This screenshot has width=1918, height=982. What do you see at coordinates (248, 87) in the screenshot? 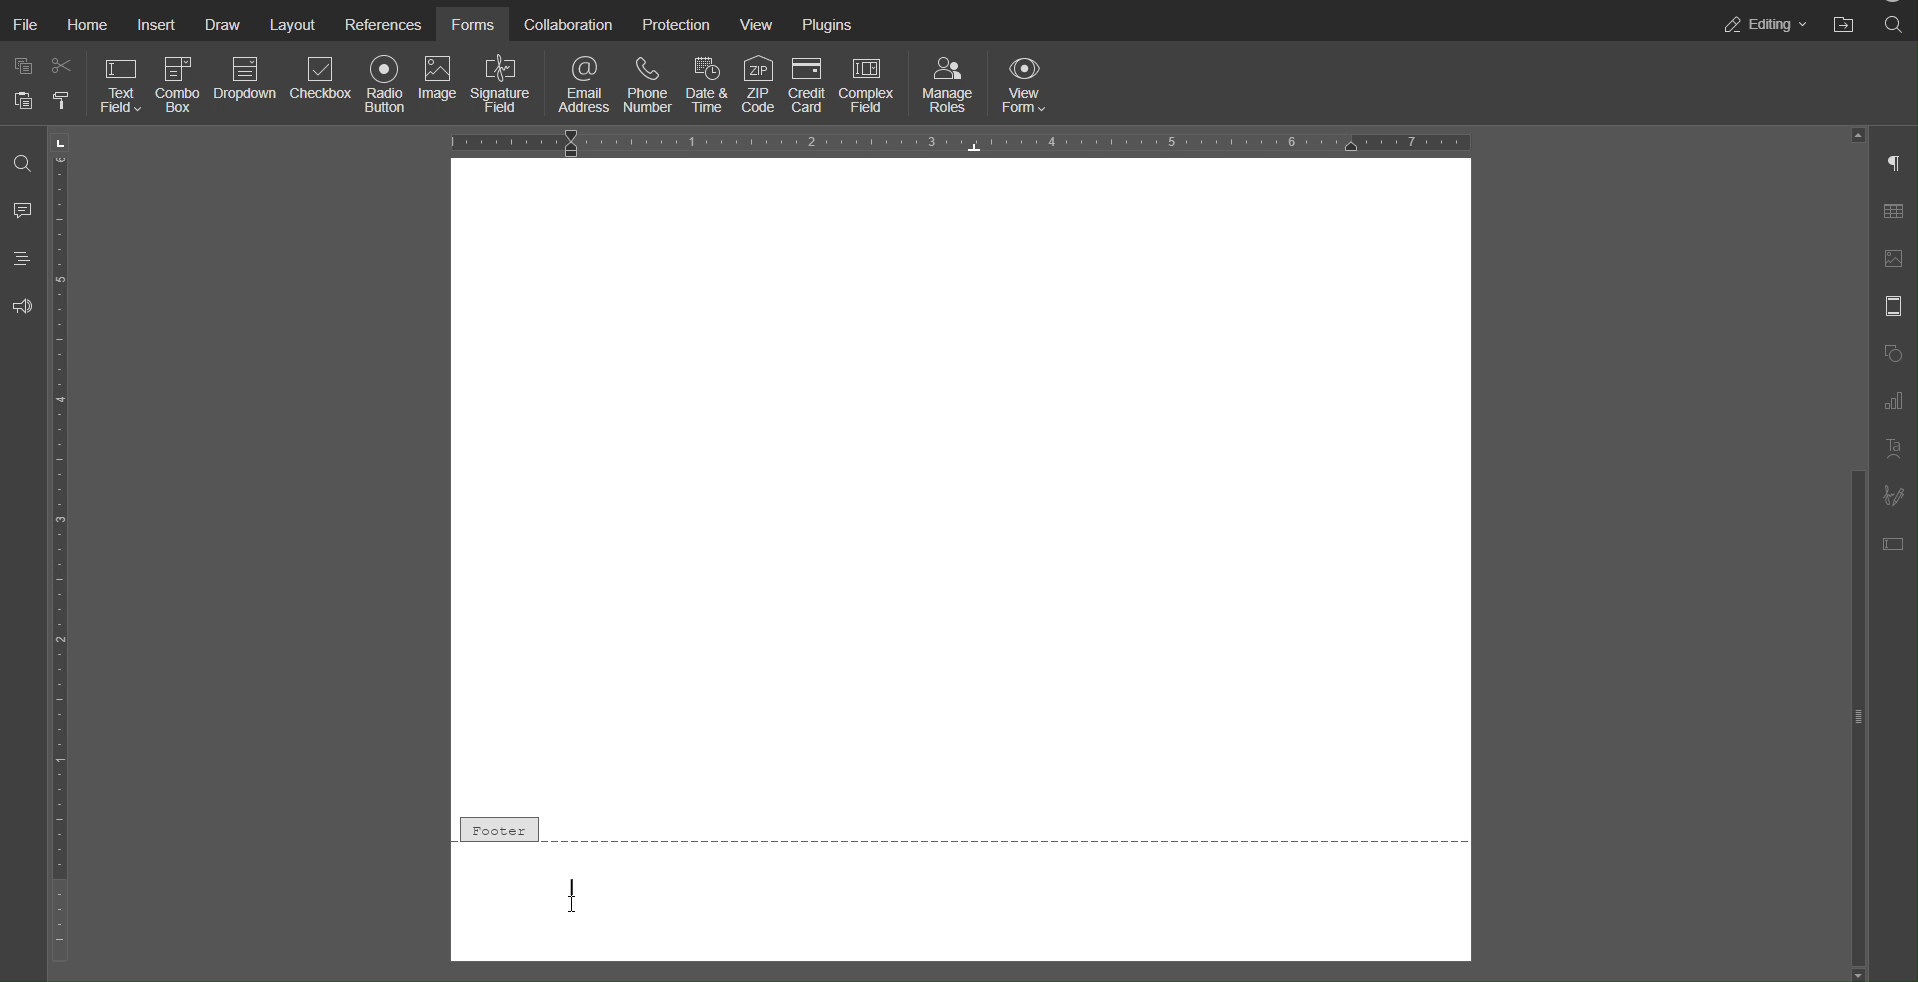
I see `Dropdown` at bounding box center [248, 87].